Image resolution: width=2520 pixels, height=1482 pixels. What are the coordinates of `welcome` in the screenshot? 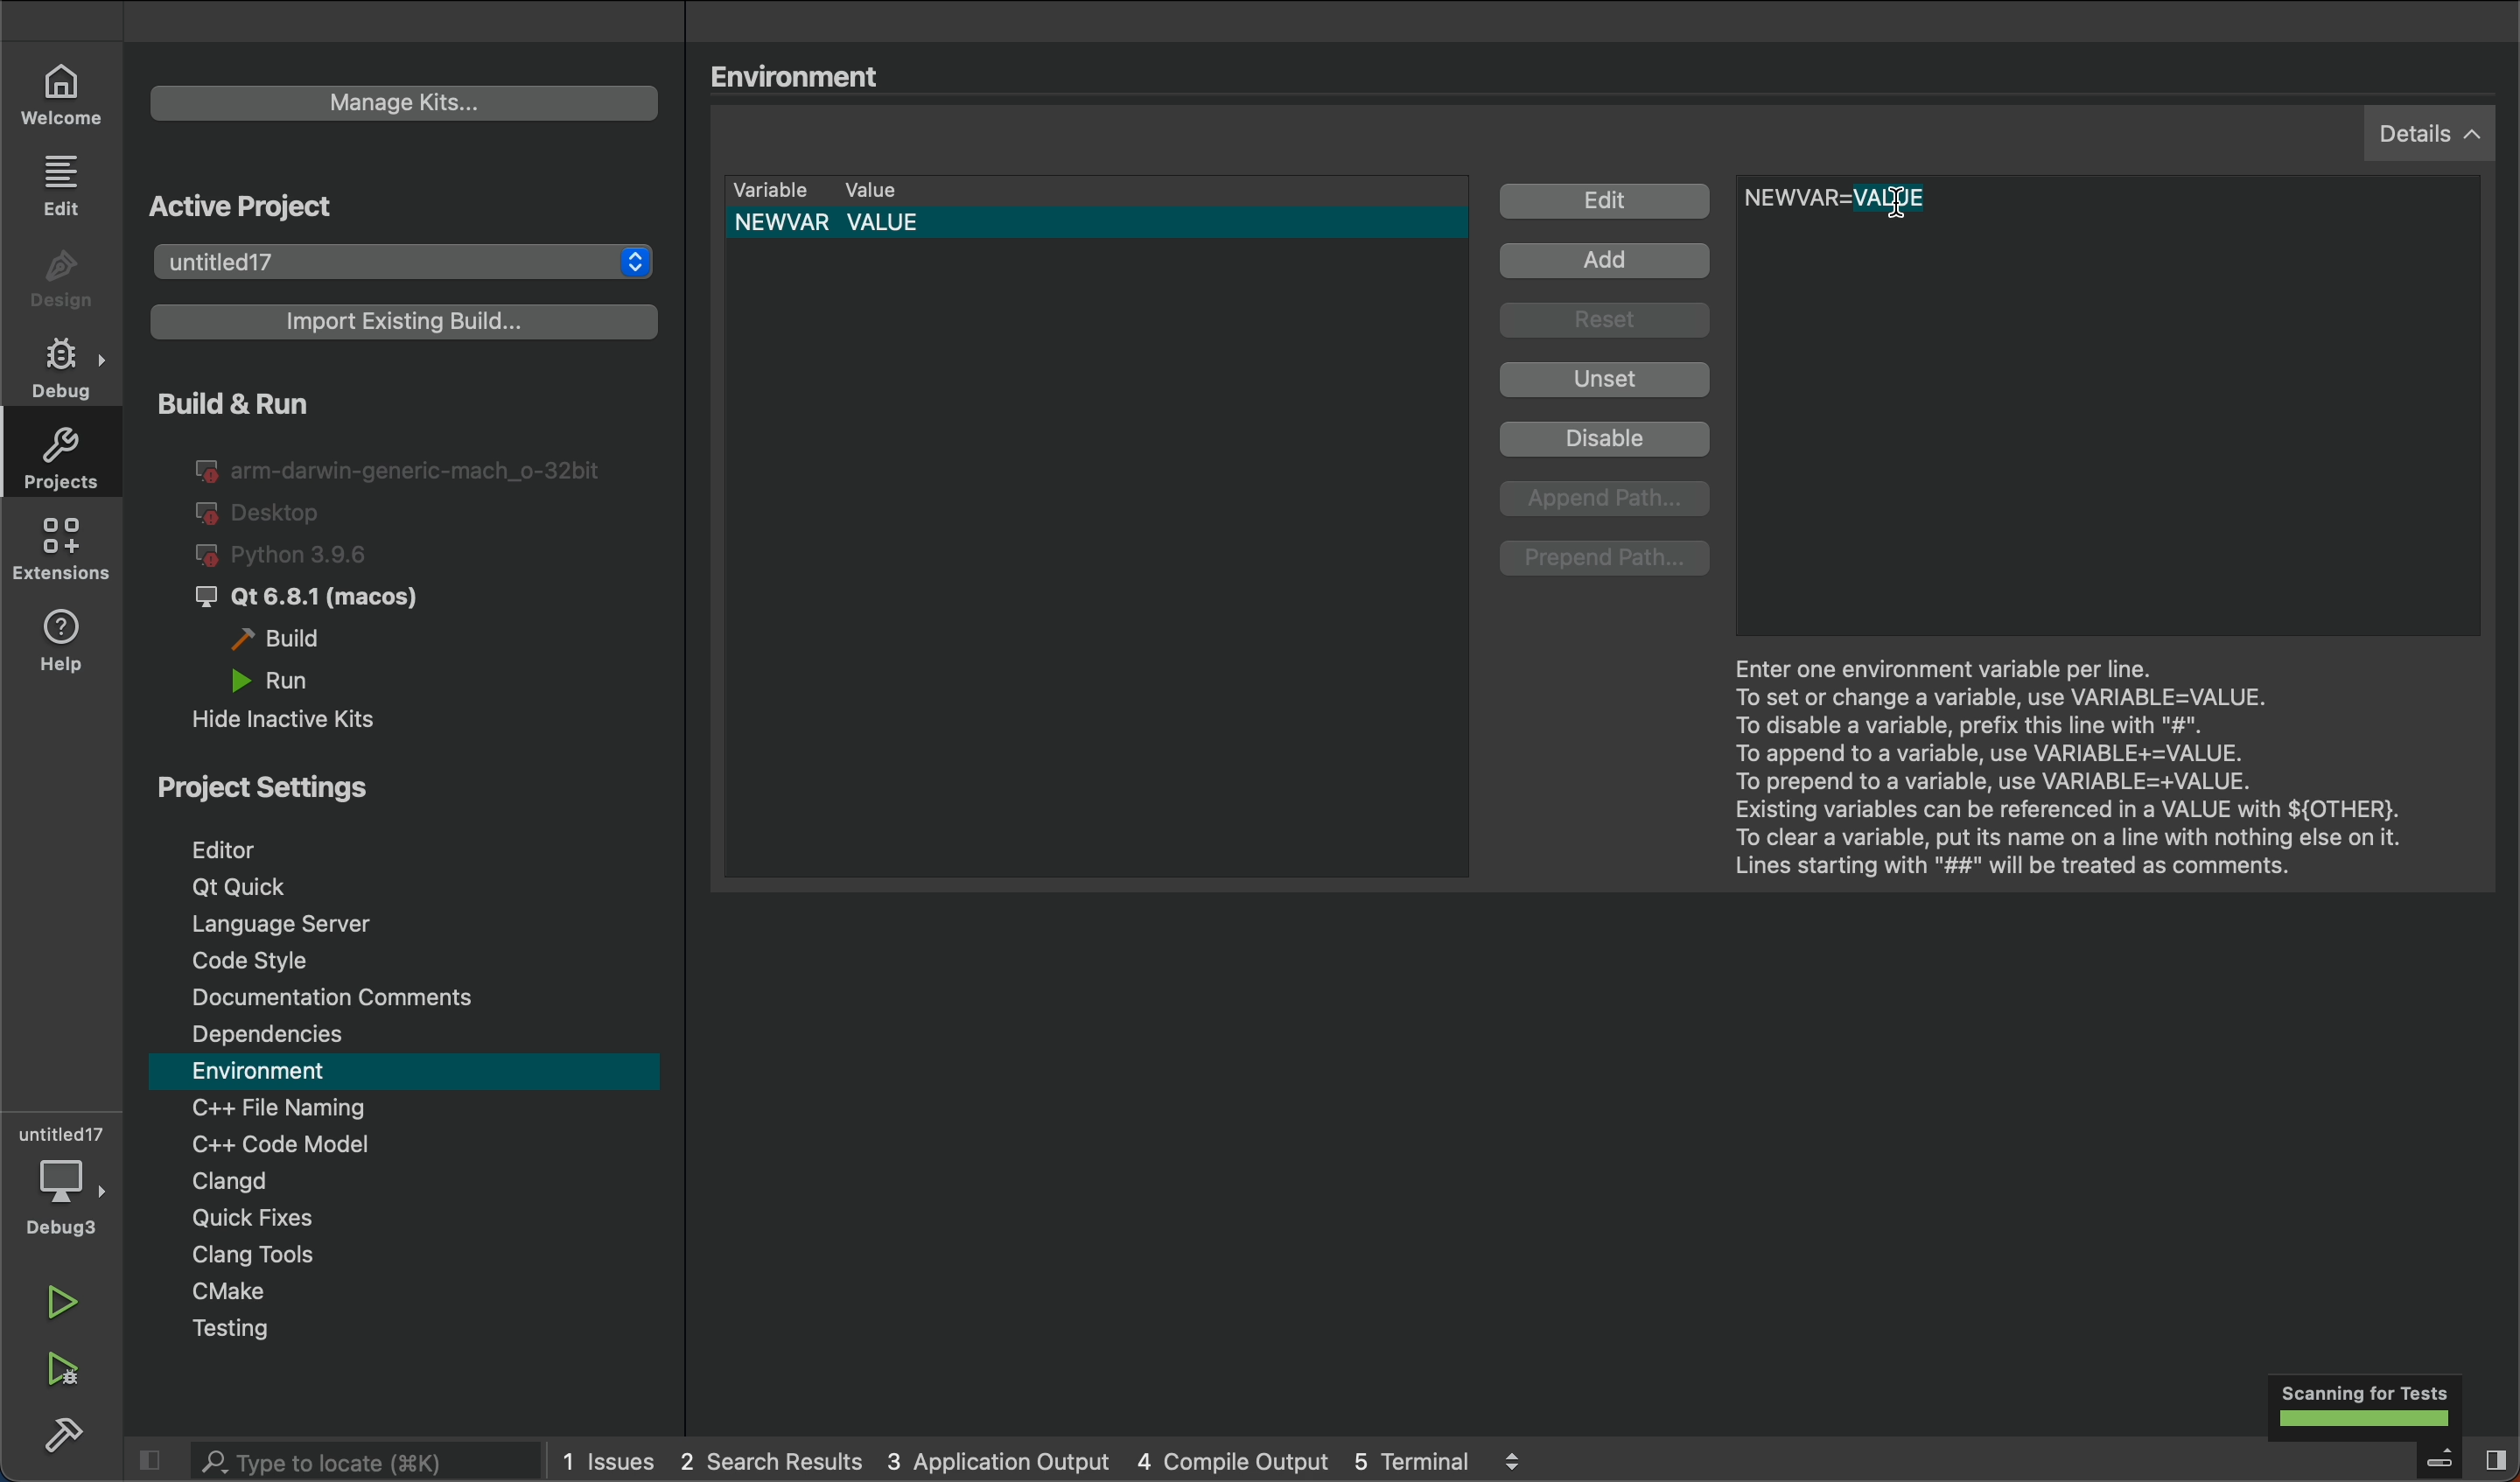 It's located at (63, 92).